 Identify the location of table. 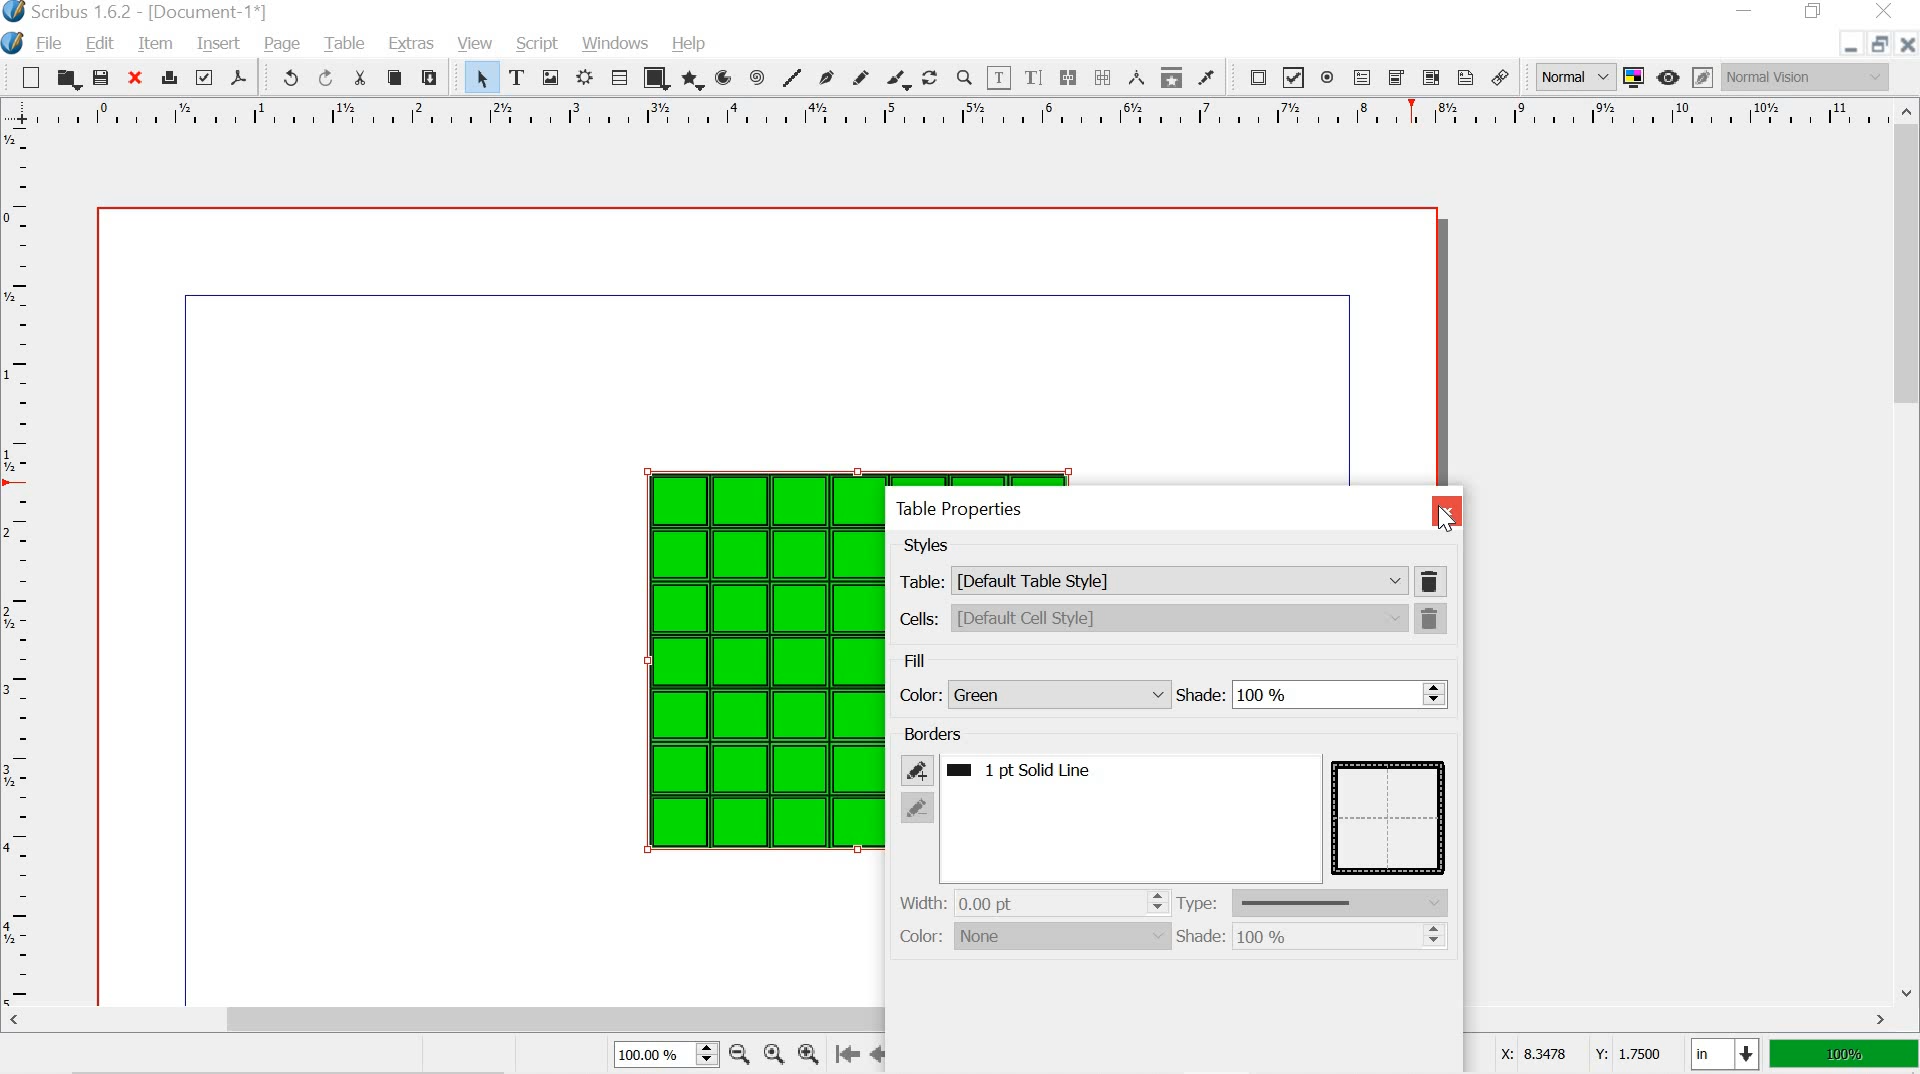
(344, 42).